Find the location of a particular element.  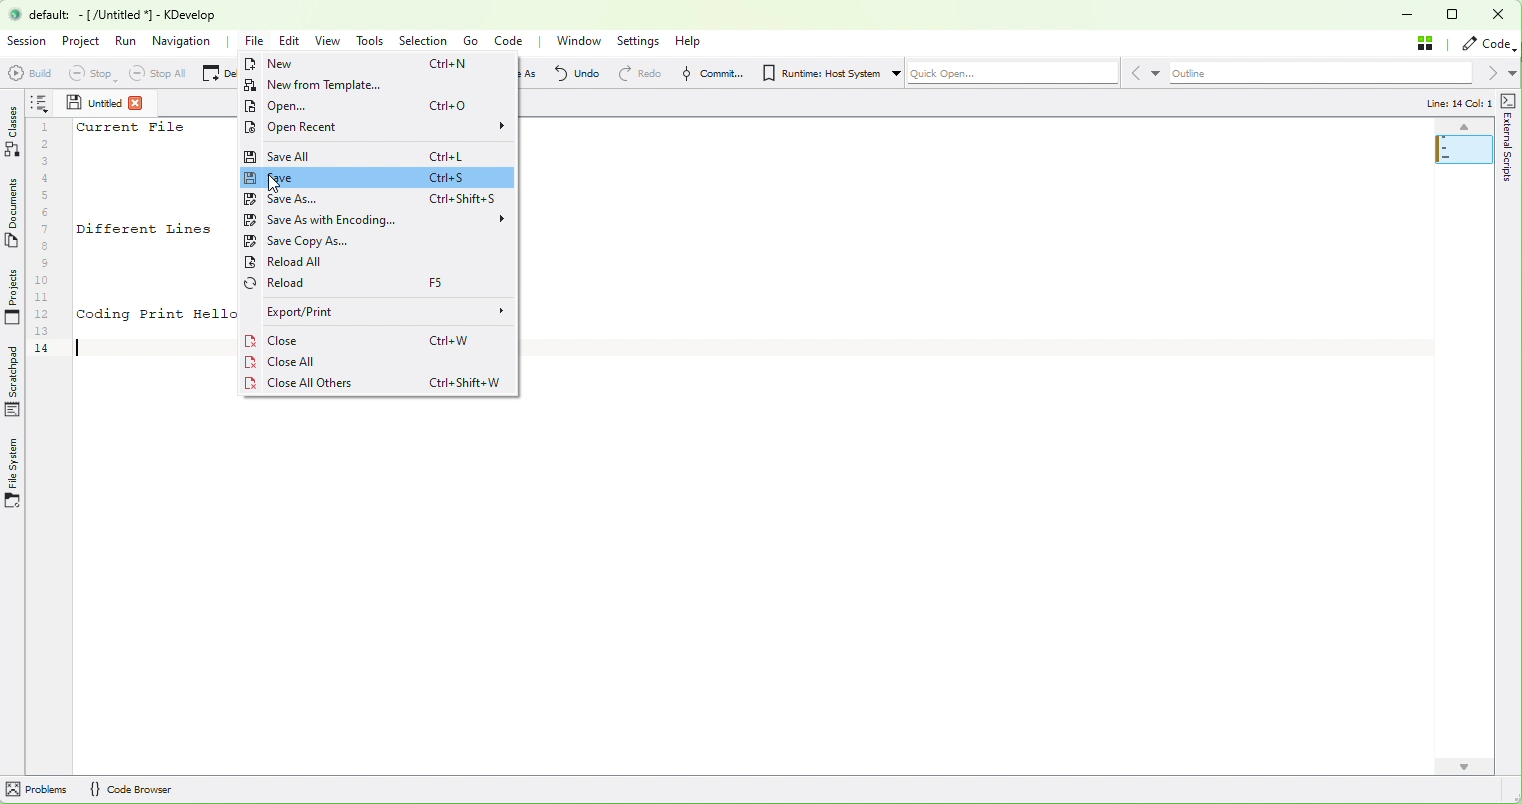

external scripts is located at coordinates (1507, 184).